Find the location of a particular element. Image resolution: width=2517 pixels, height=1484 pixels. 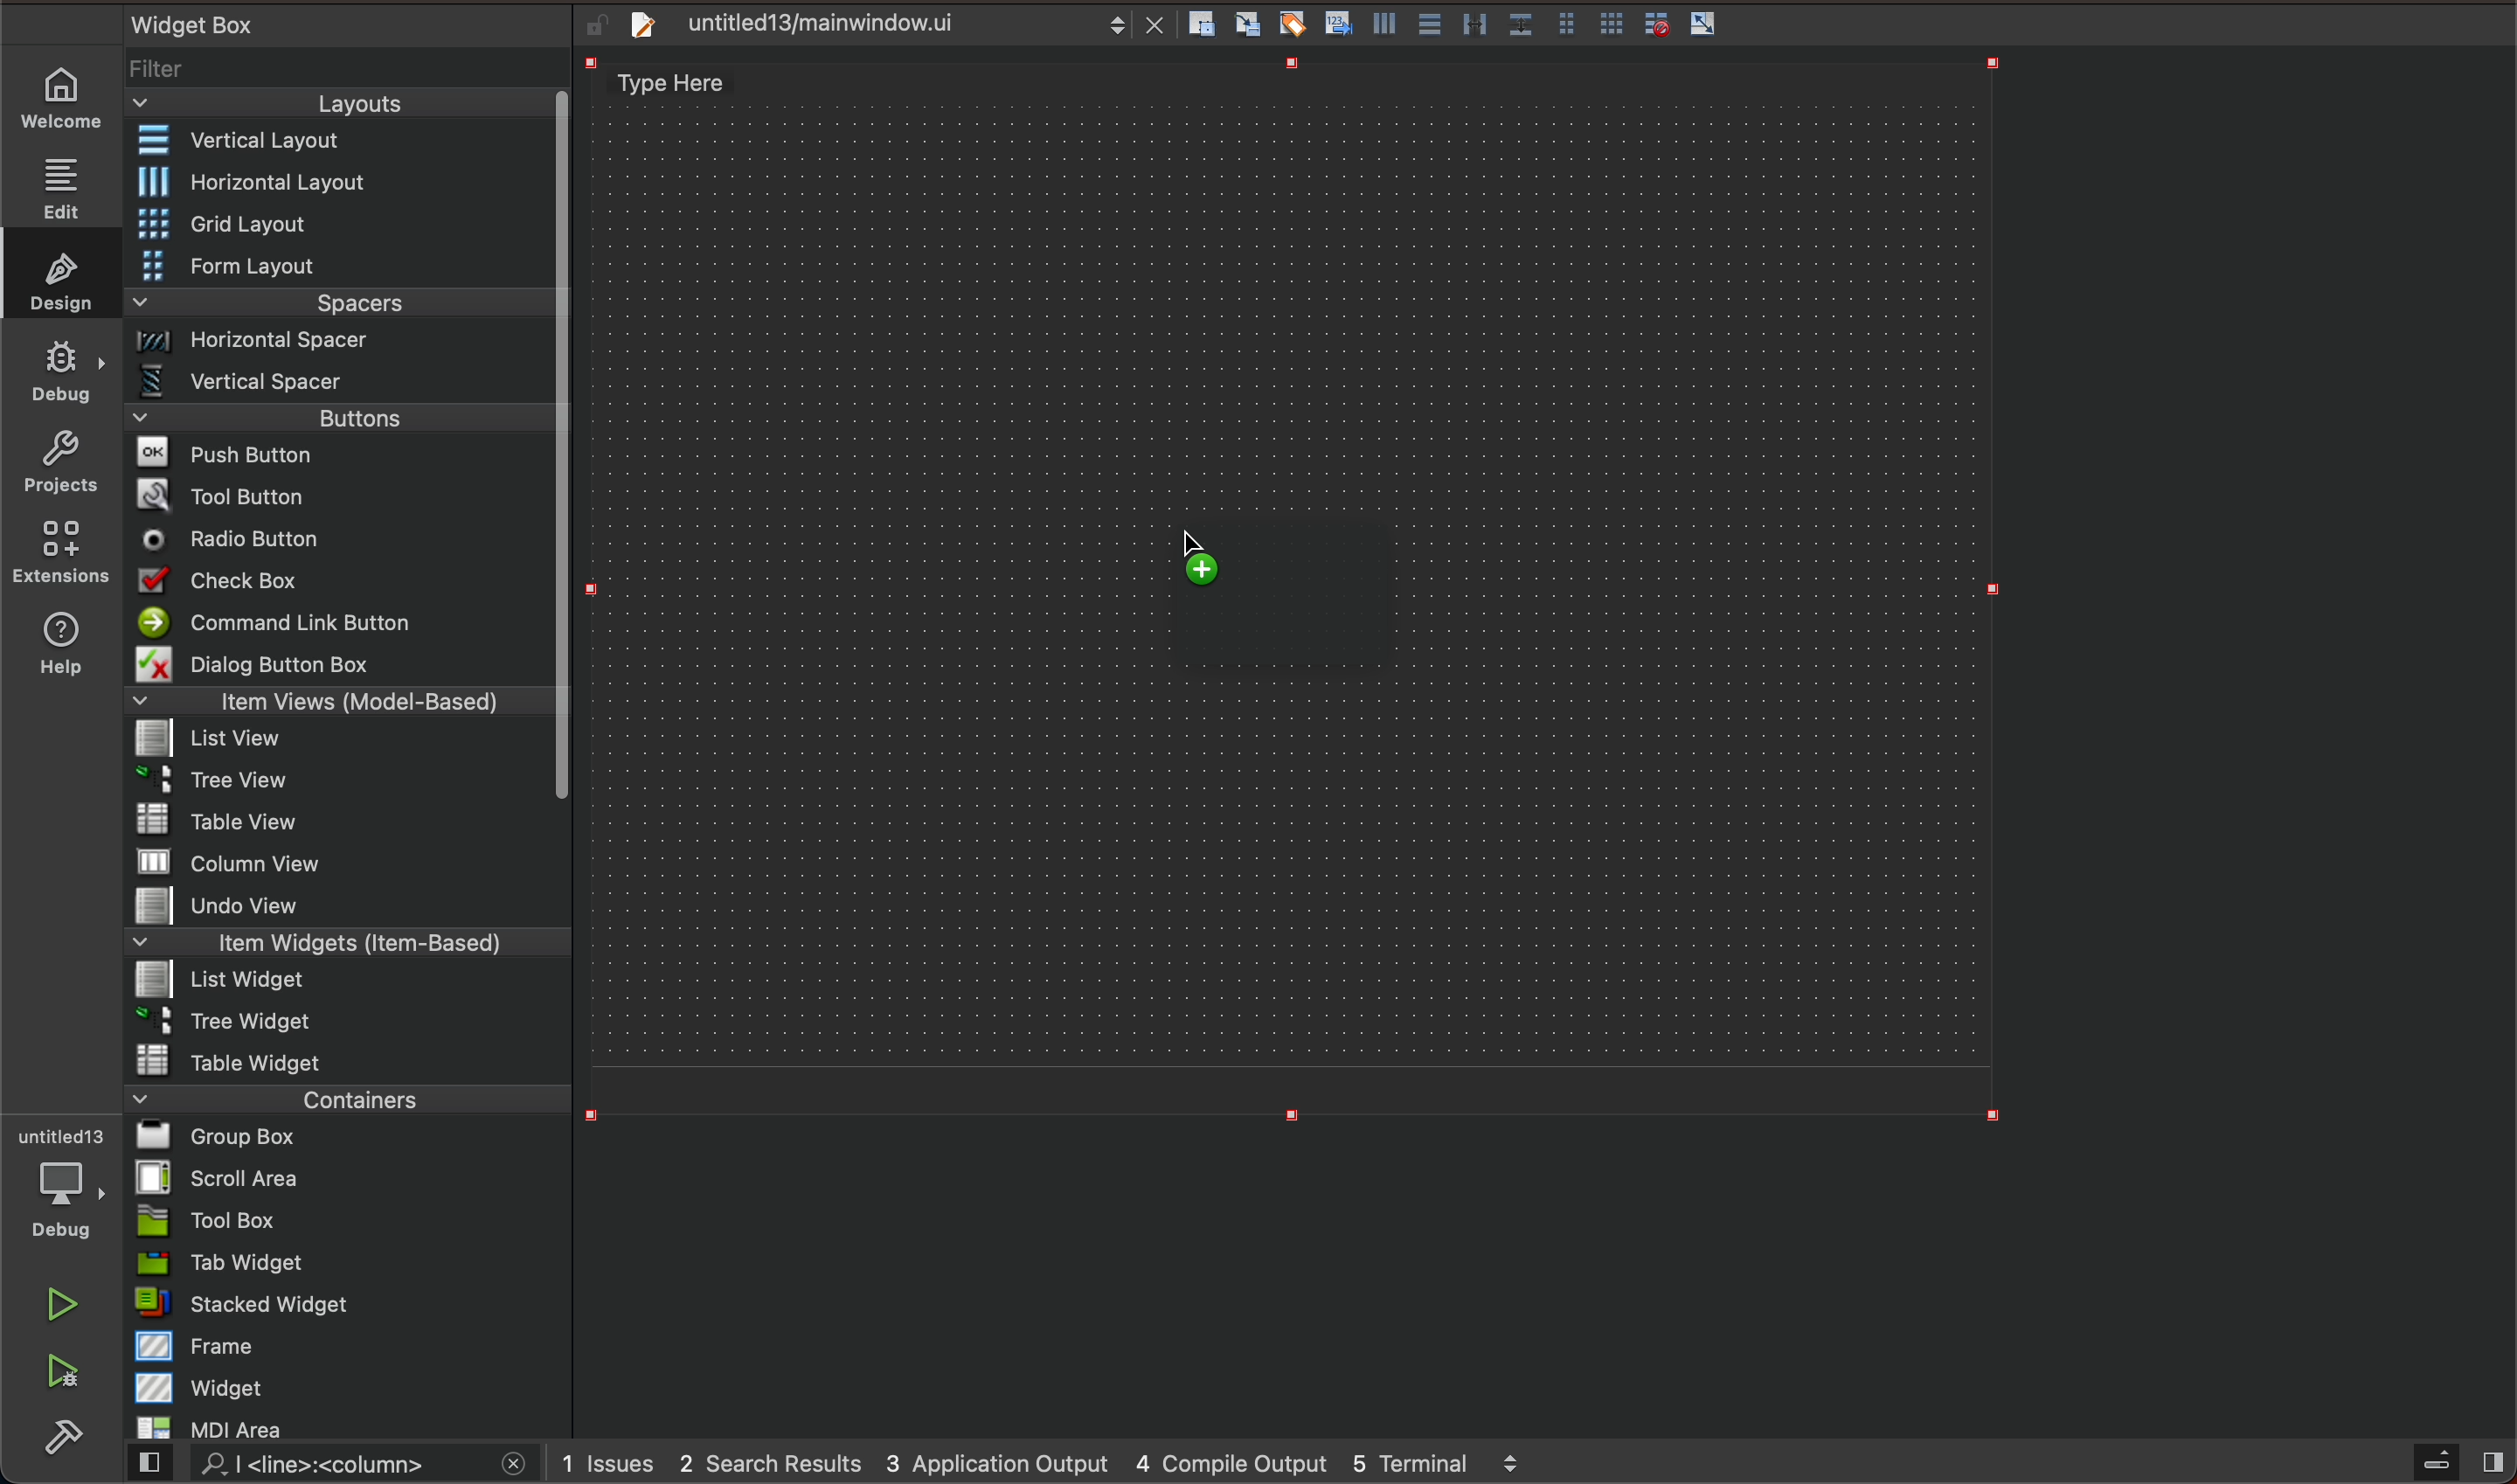

tree widget is located at coordinates (341, 1022).